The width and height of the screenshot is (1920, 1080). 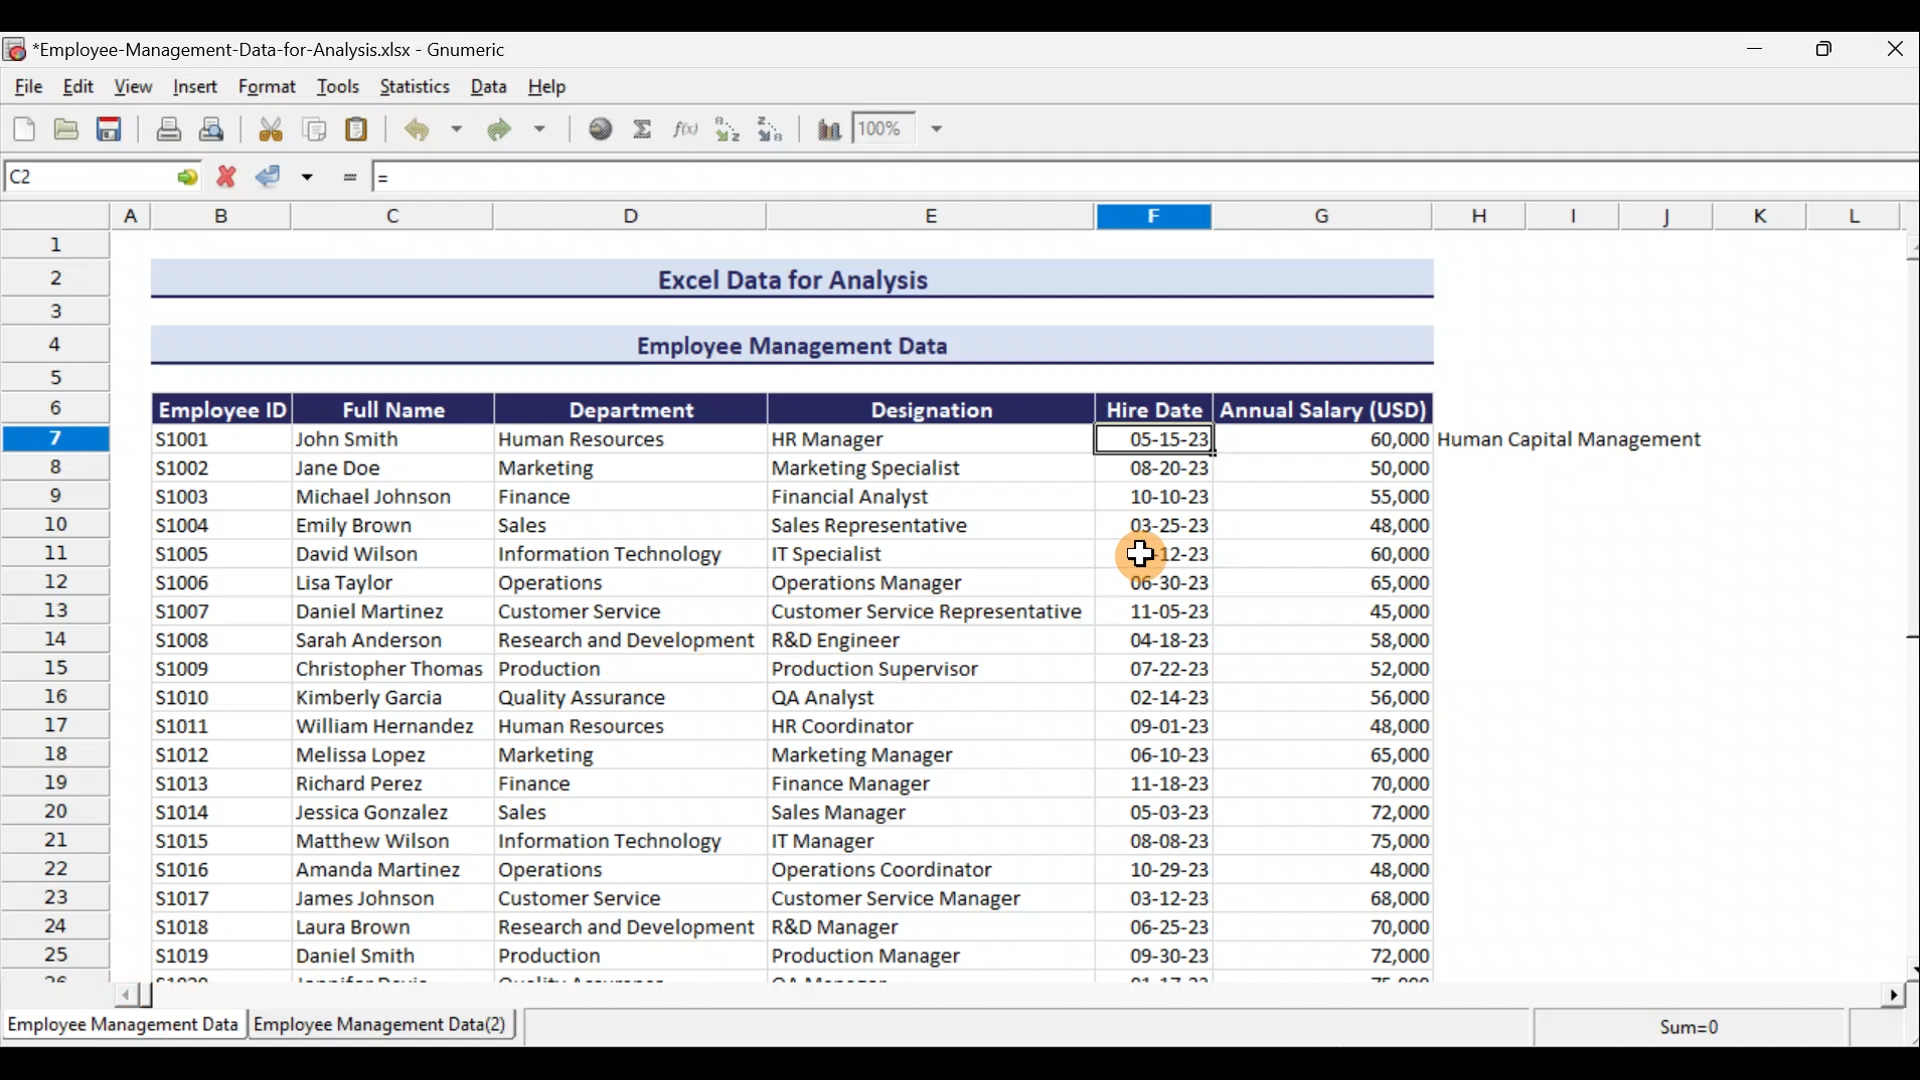 I want to click on Open a file, so click(x=67, y=130).